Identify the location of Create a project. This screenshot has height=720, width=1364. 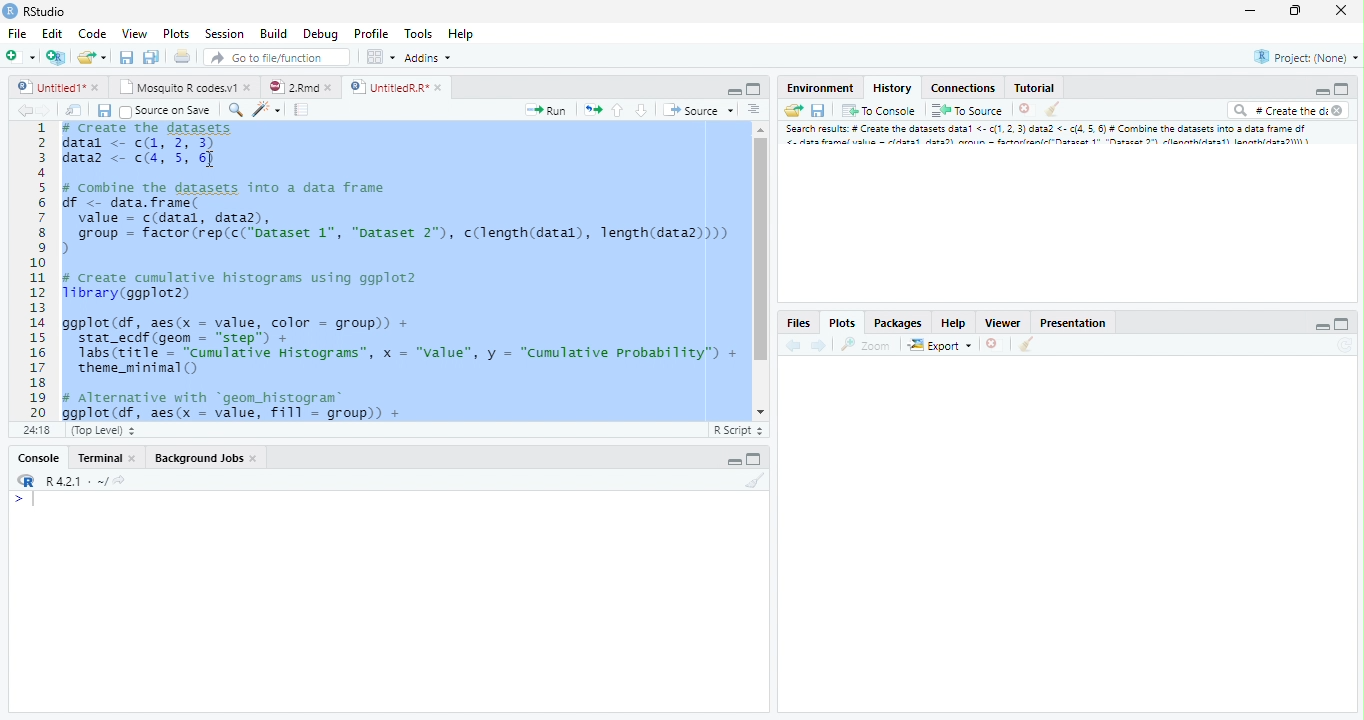
(56, 55).